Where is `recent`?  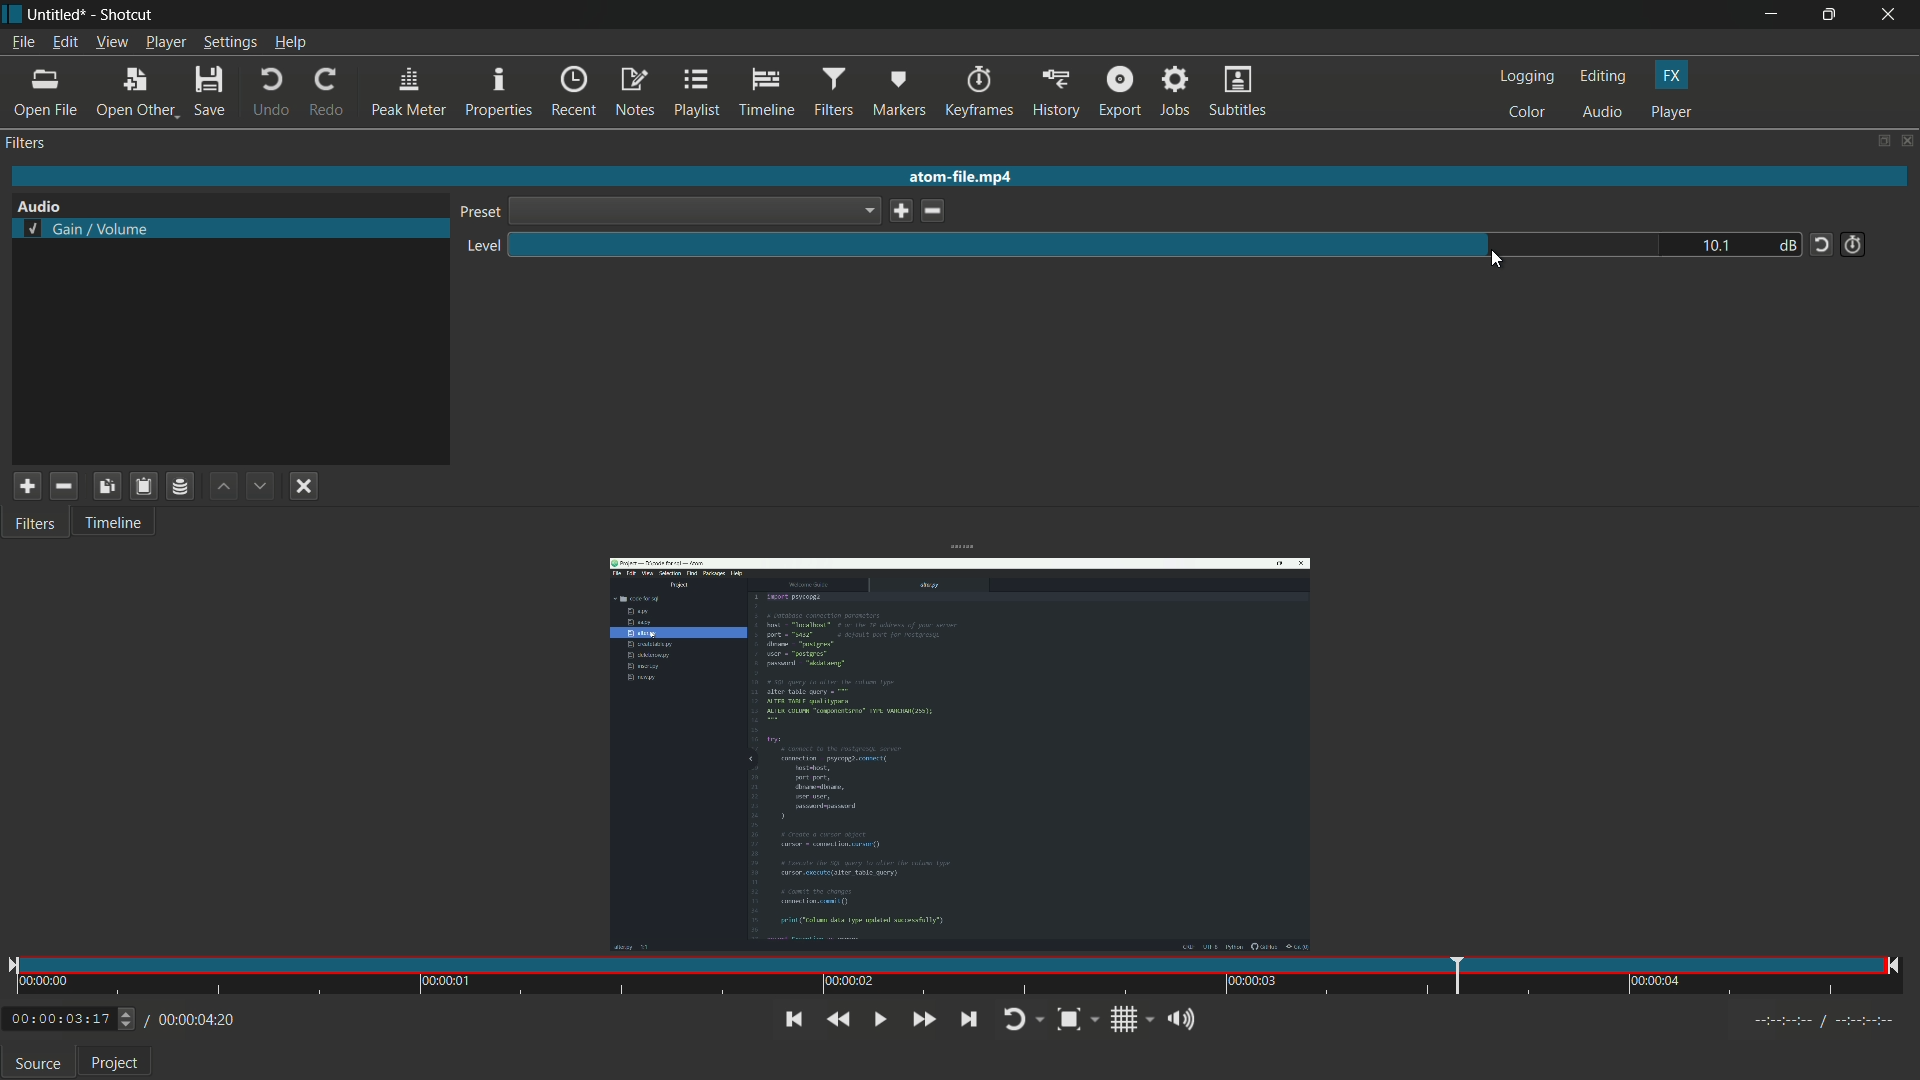
recent is located at coordinates (574, 93).